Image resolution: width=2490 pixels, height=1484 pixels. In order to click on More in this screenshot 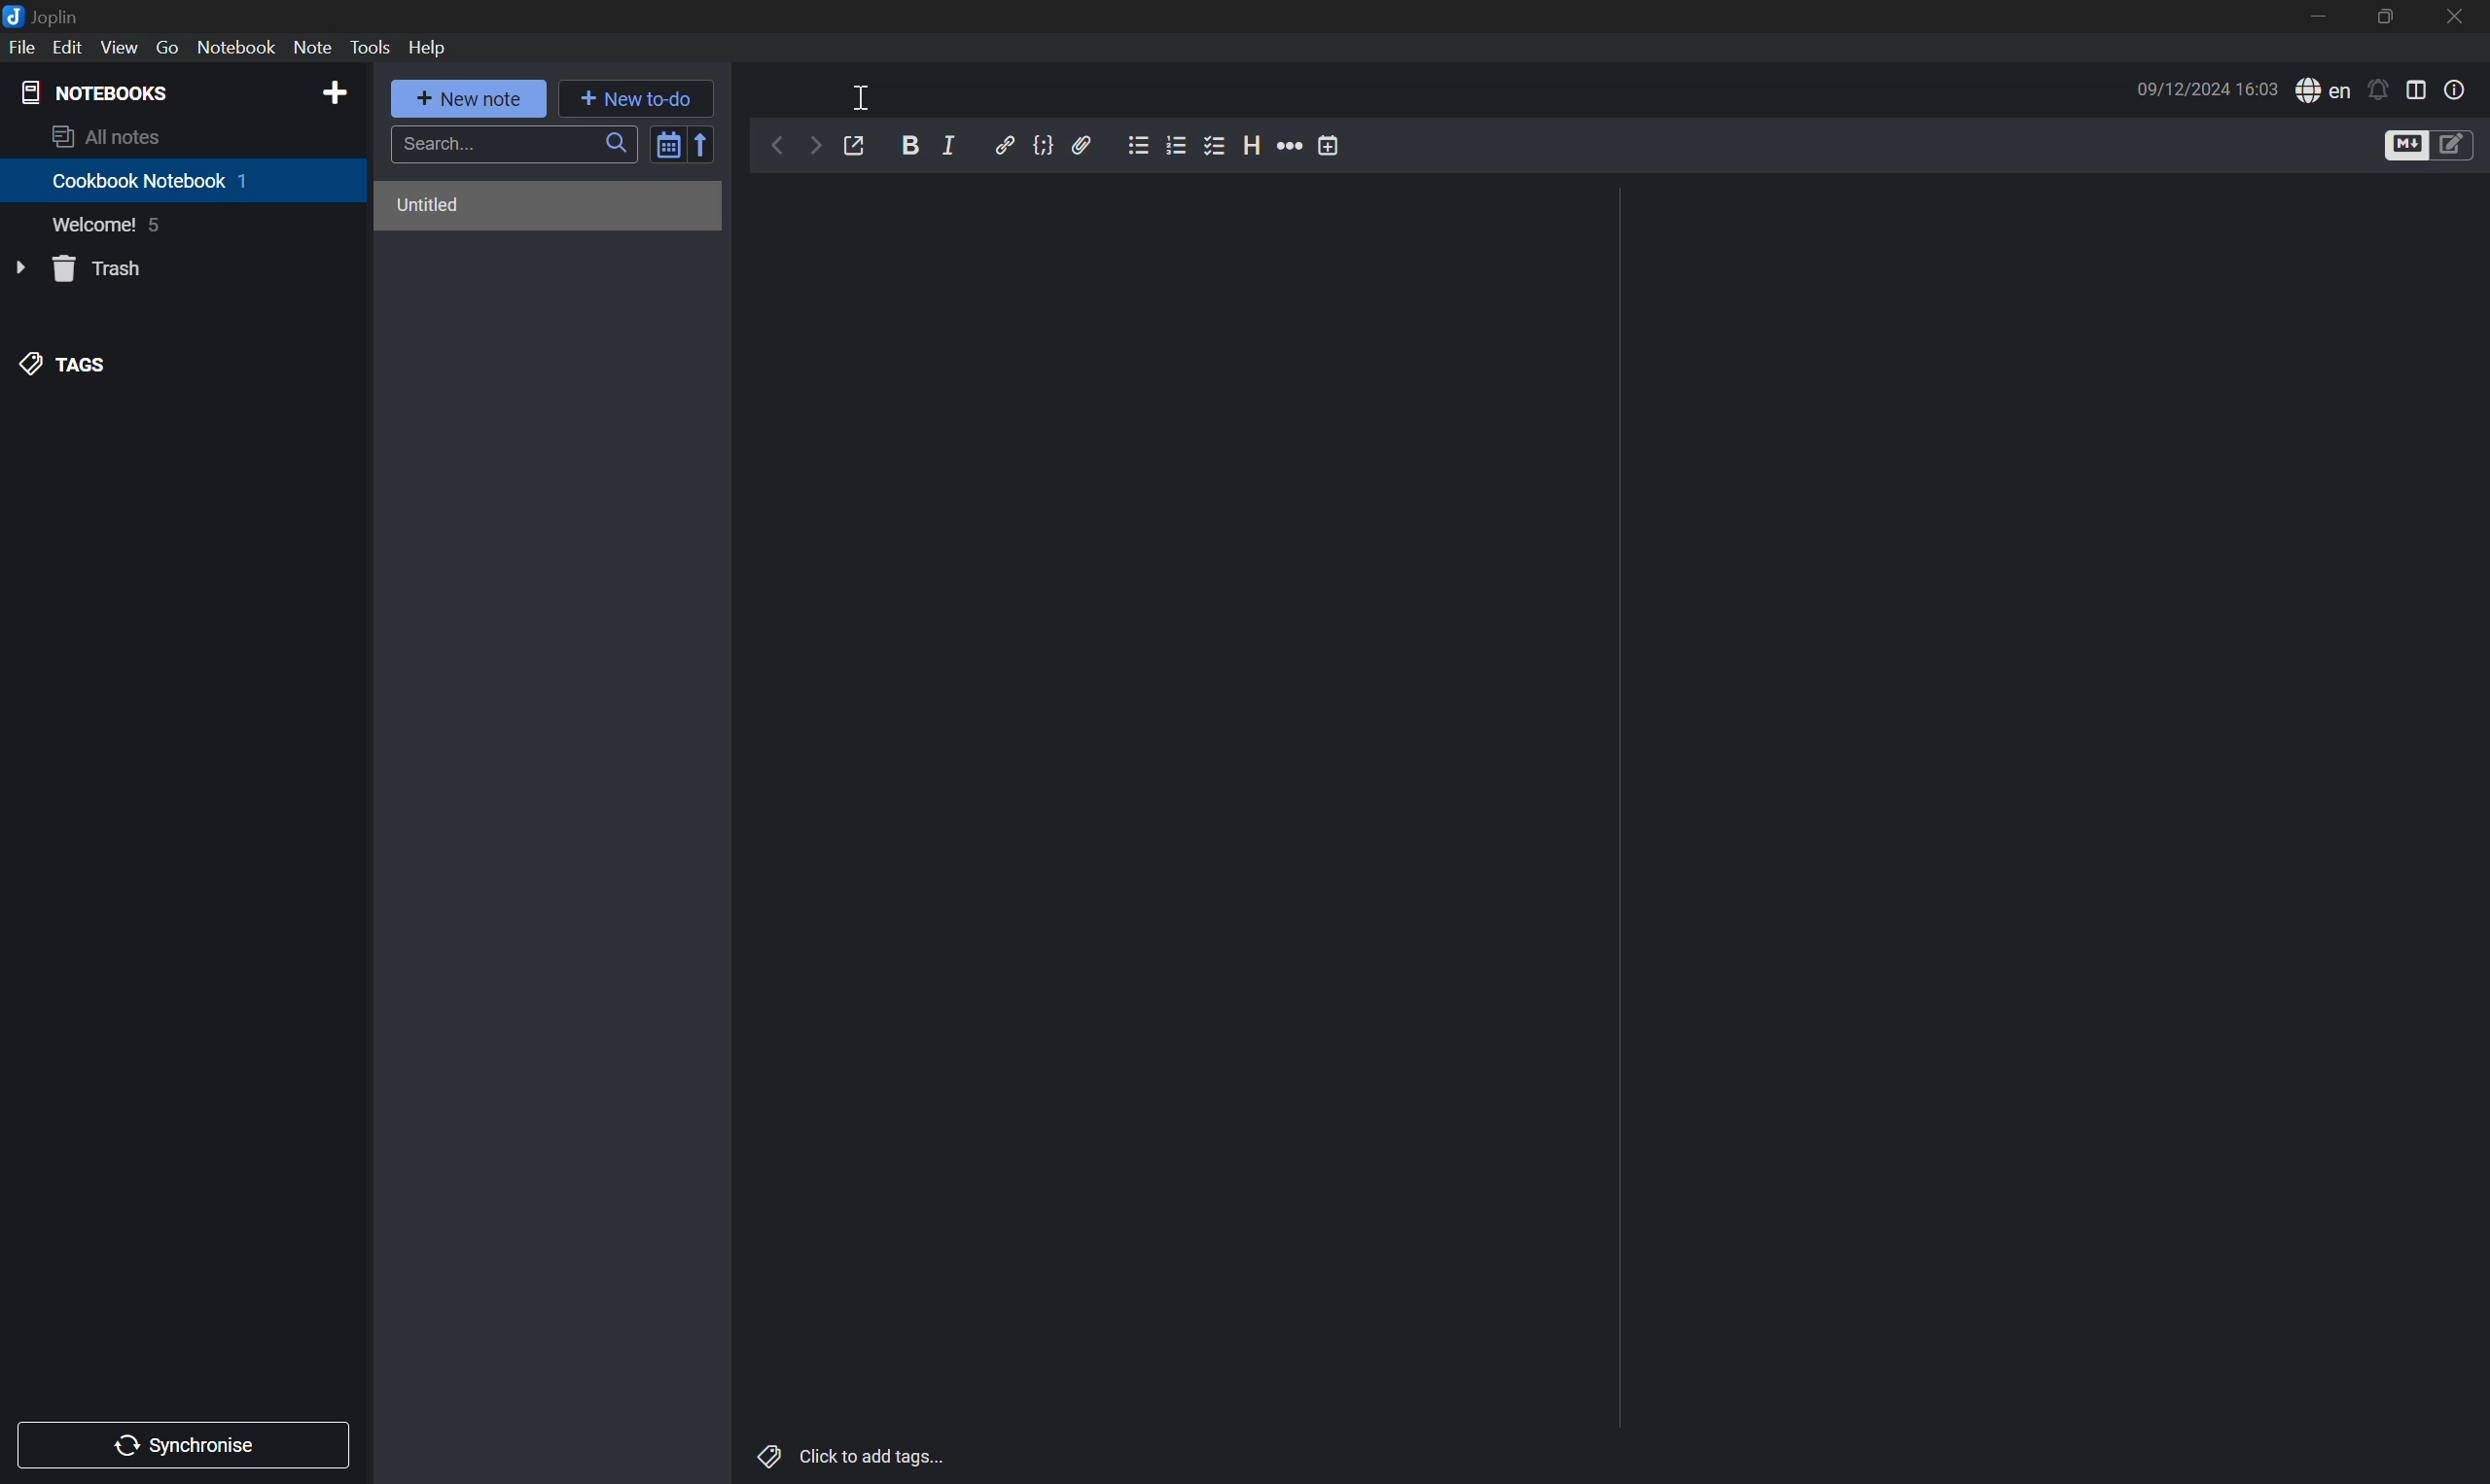, I will do `click(1292, 143)`.